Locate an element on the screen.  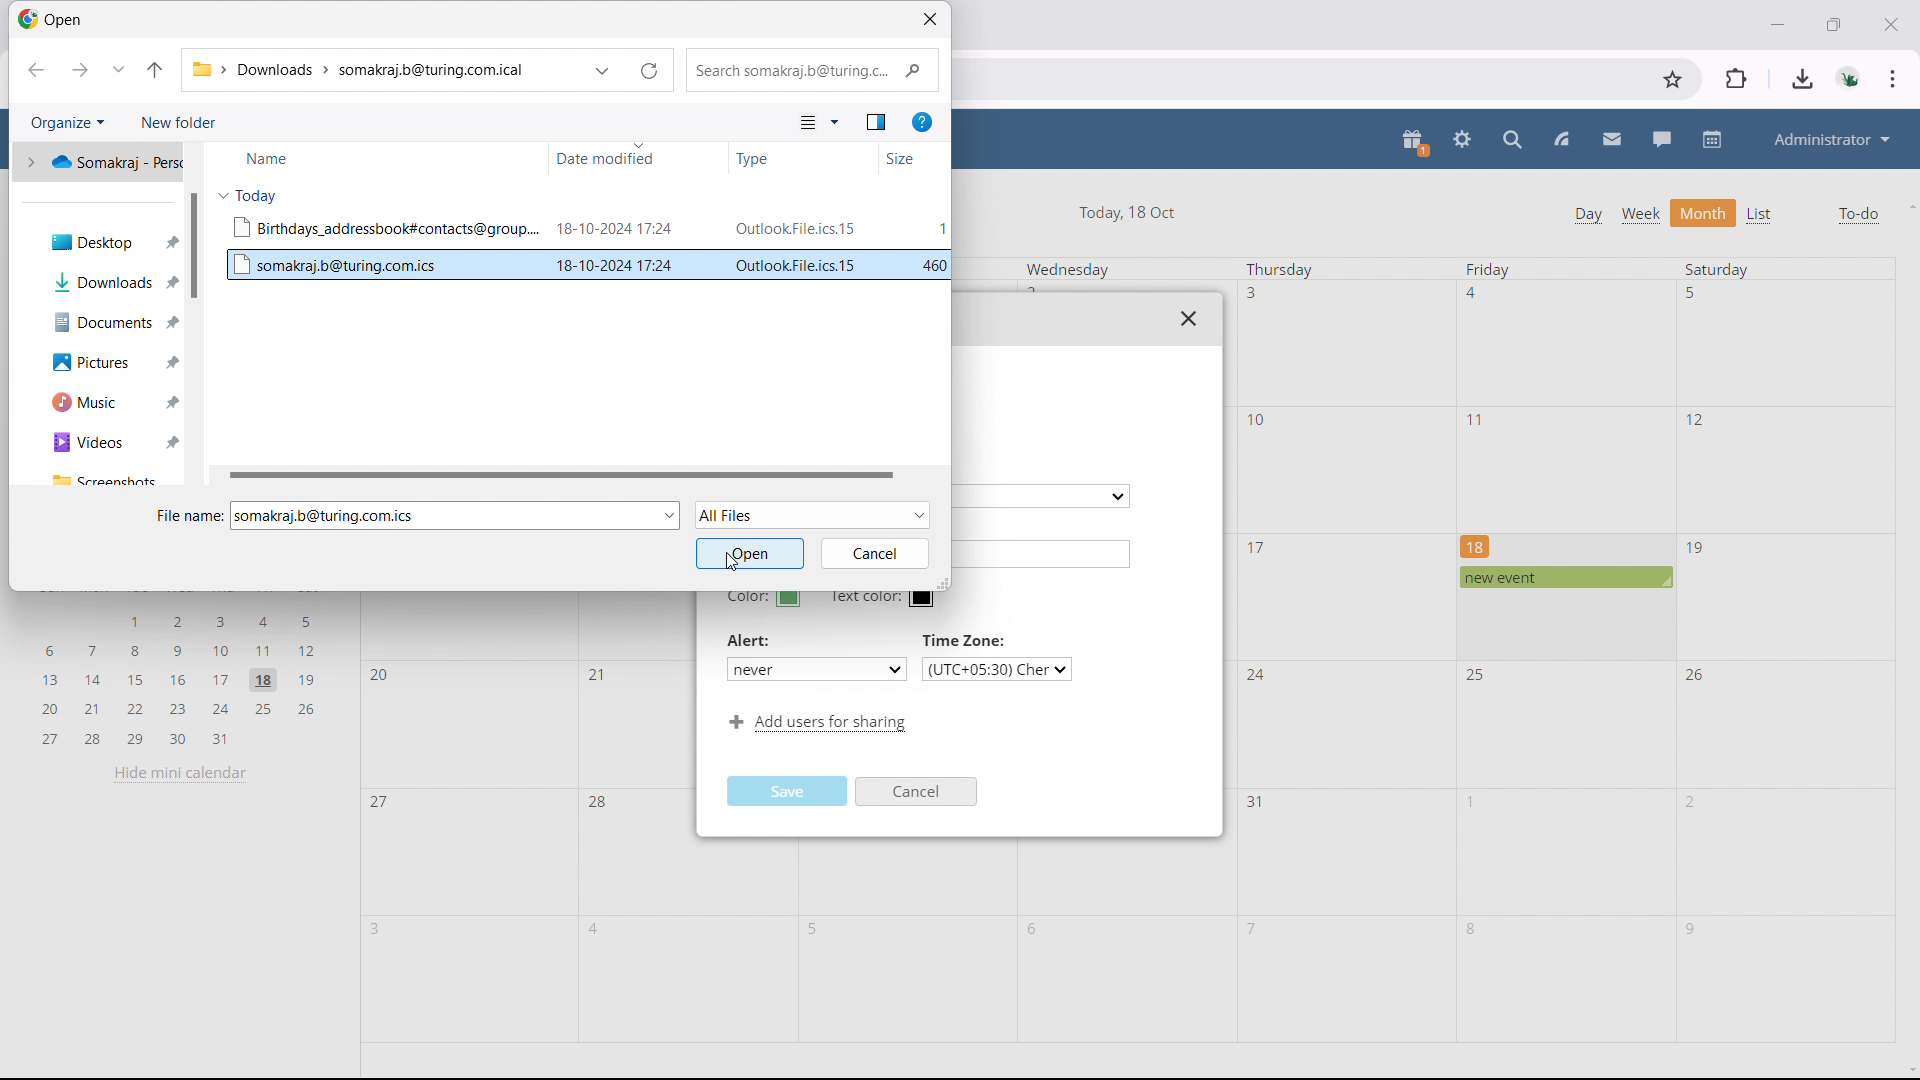
name is located at coordinates (373, 157).